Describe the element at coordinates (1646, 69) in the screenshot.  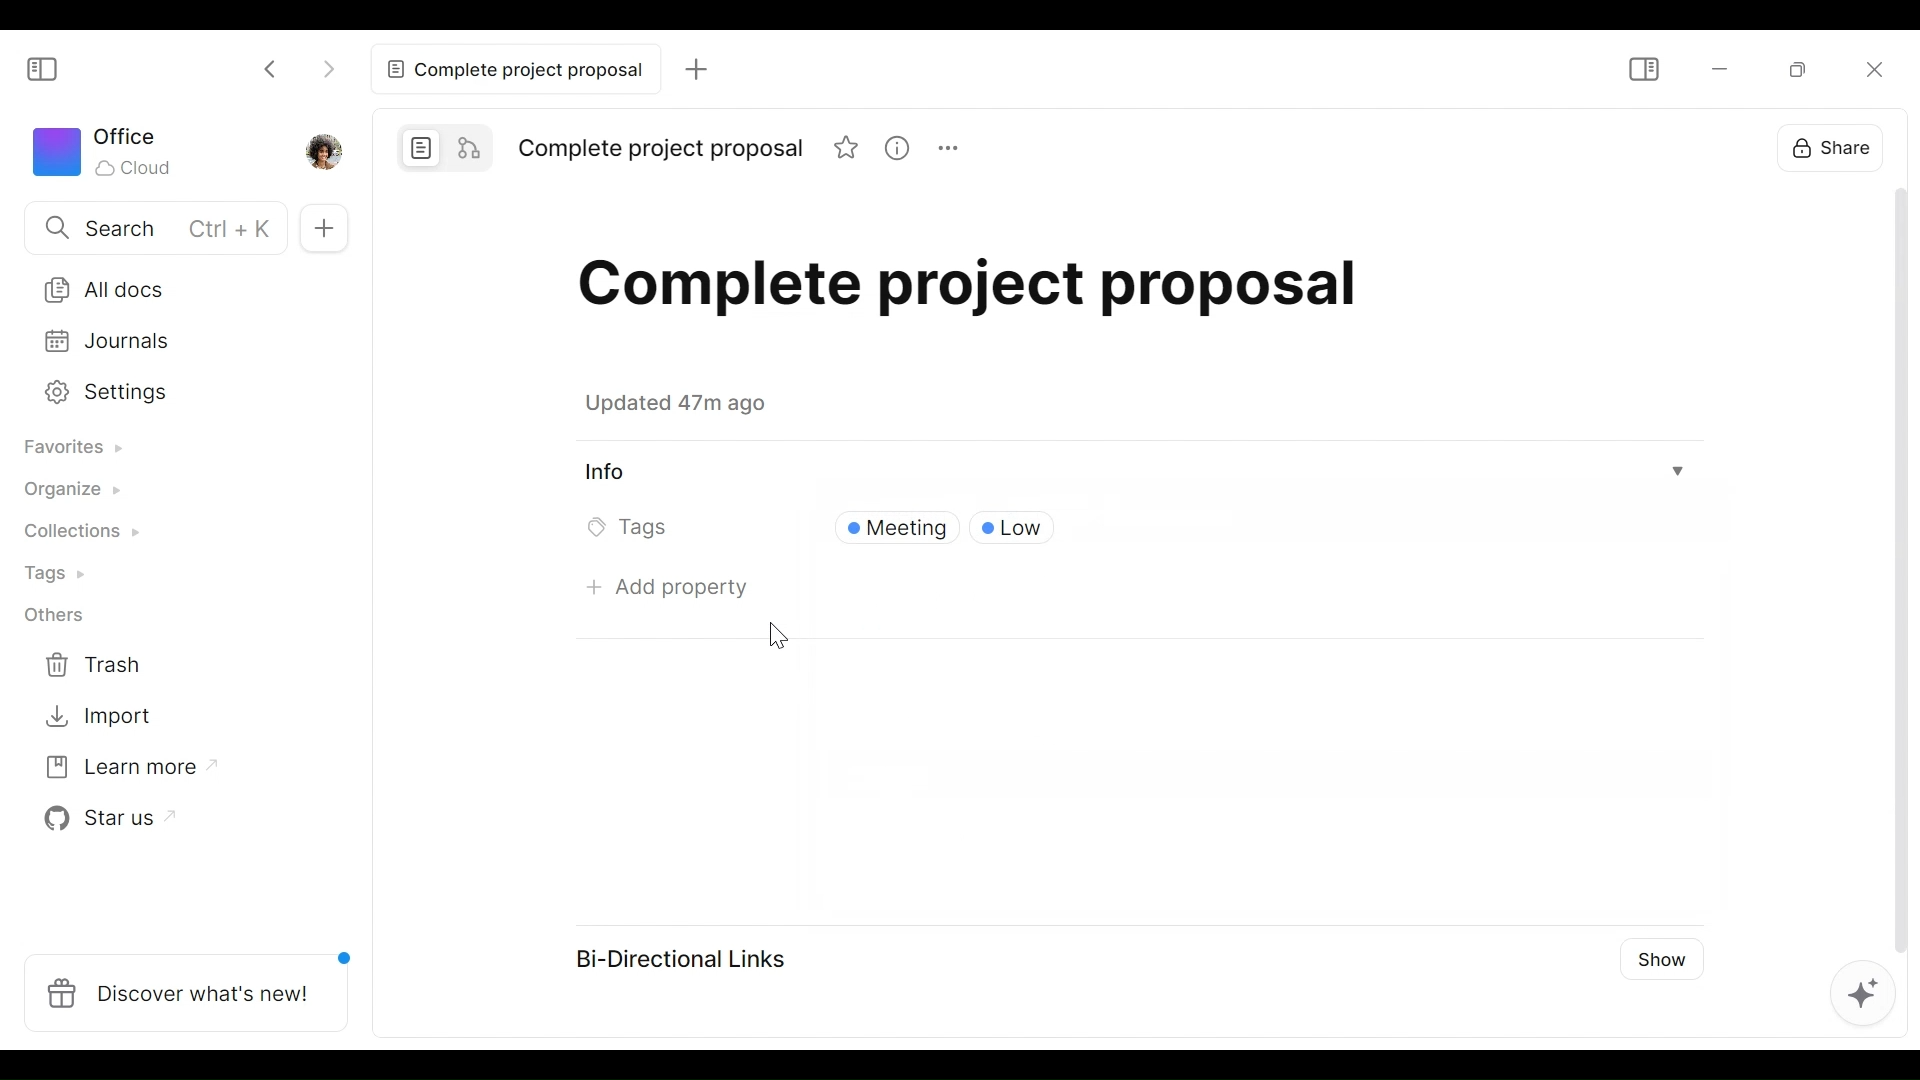
I see `Show/Hide Sidebar` at that location.